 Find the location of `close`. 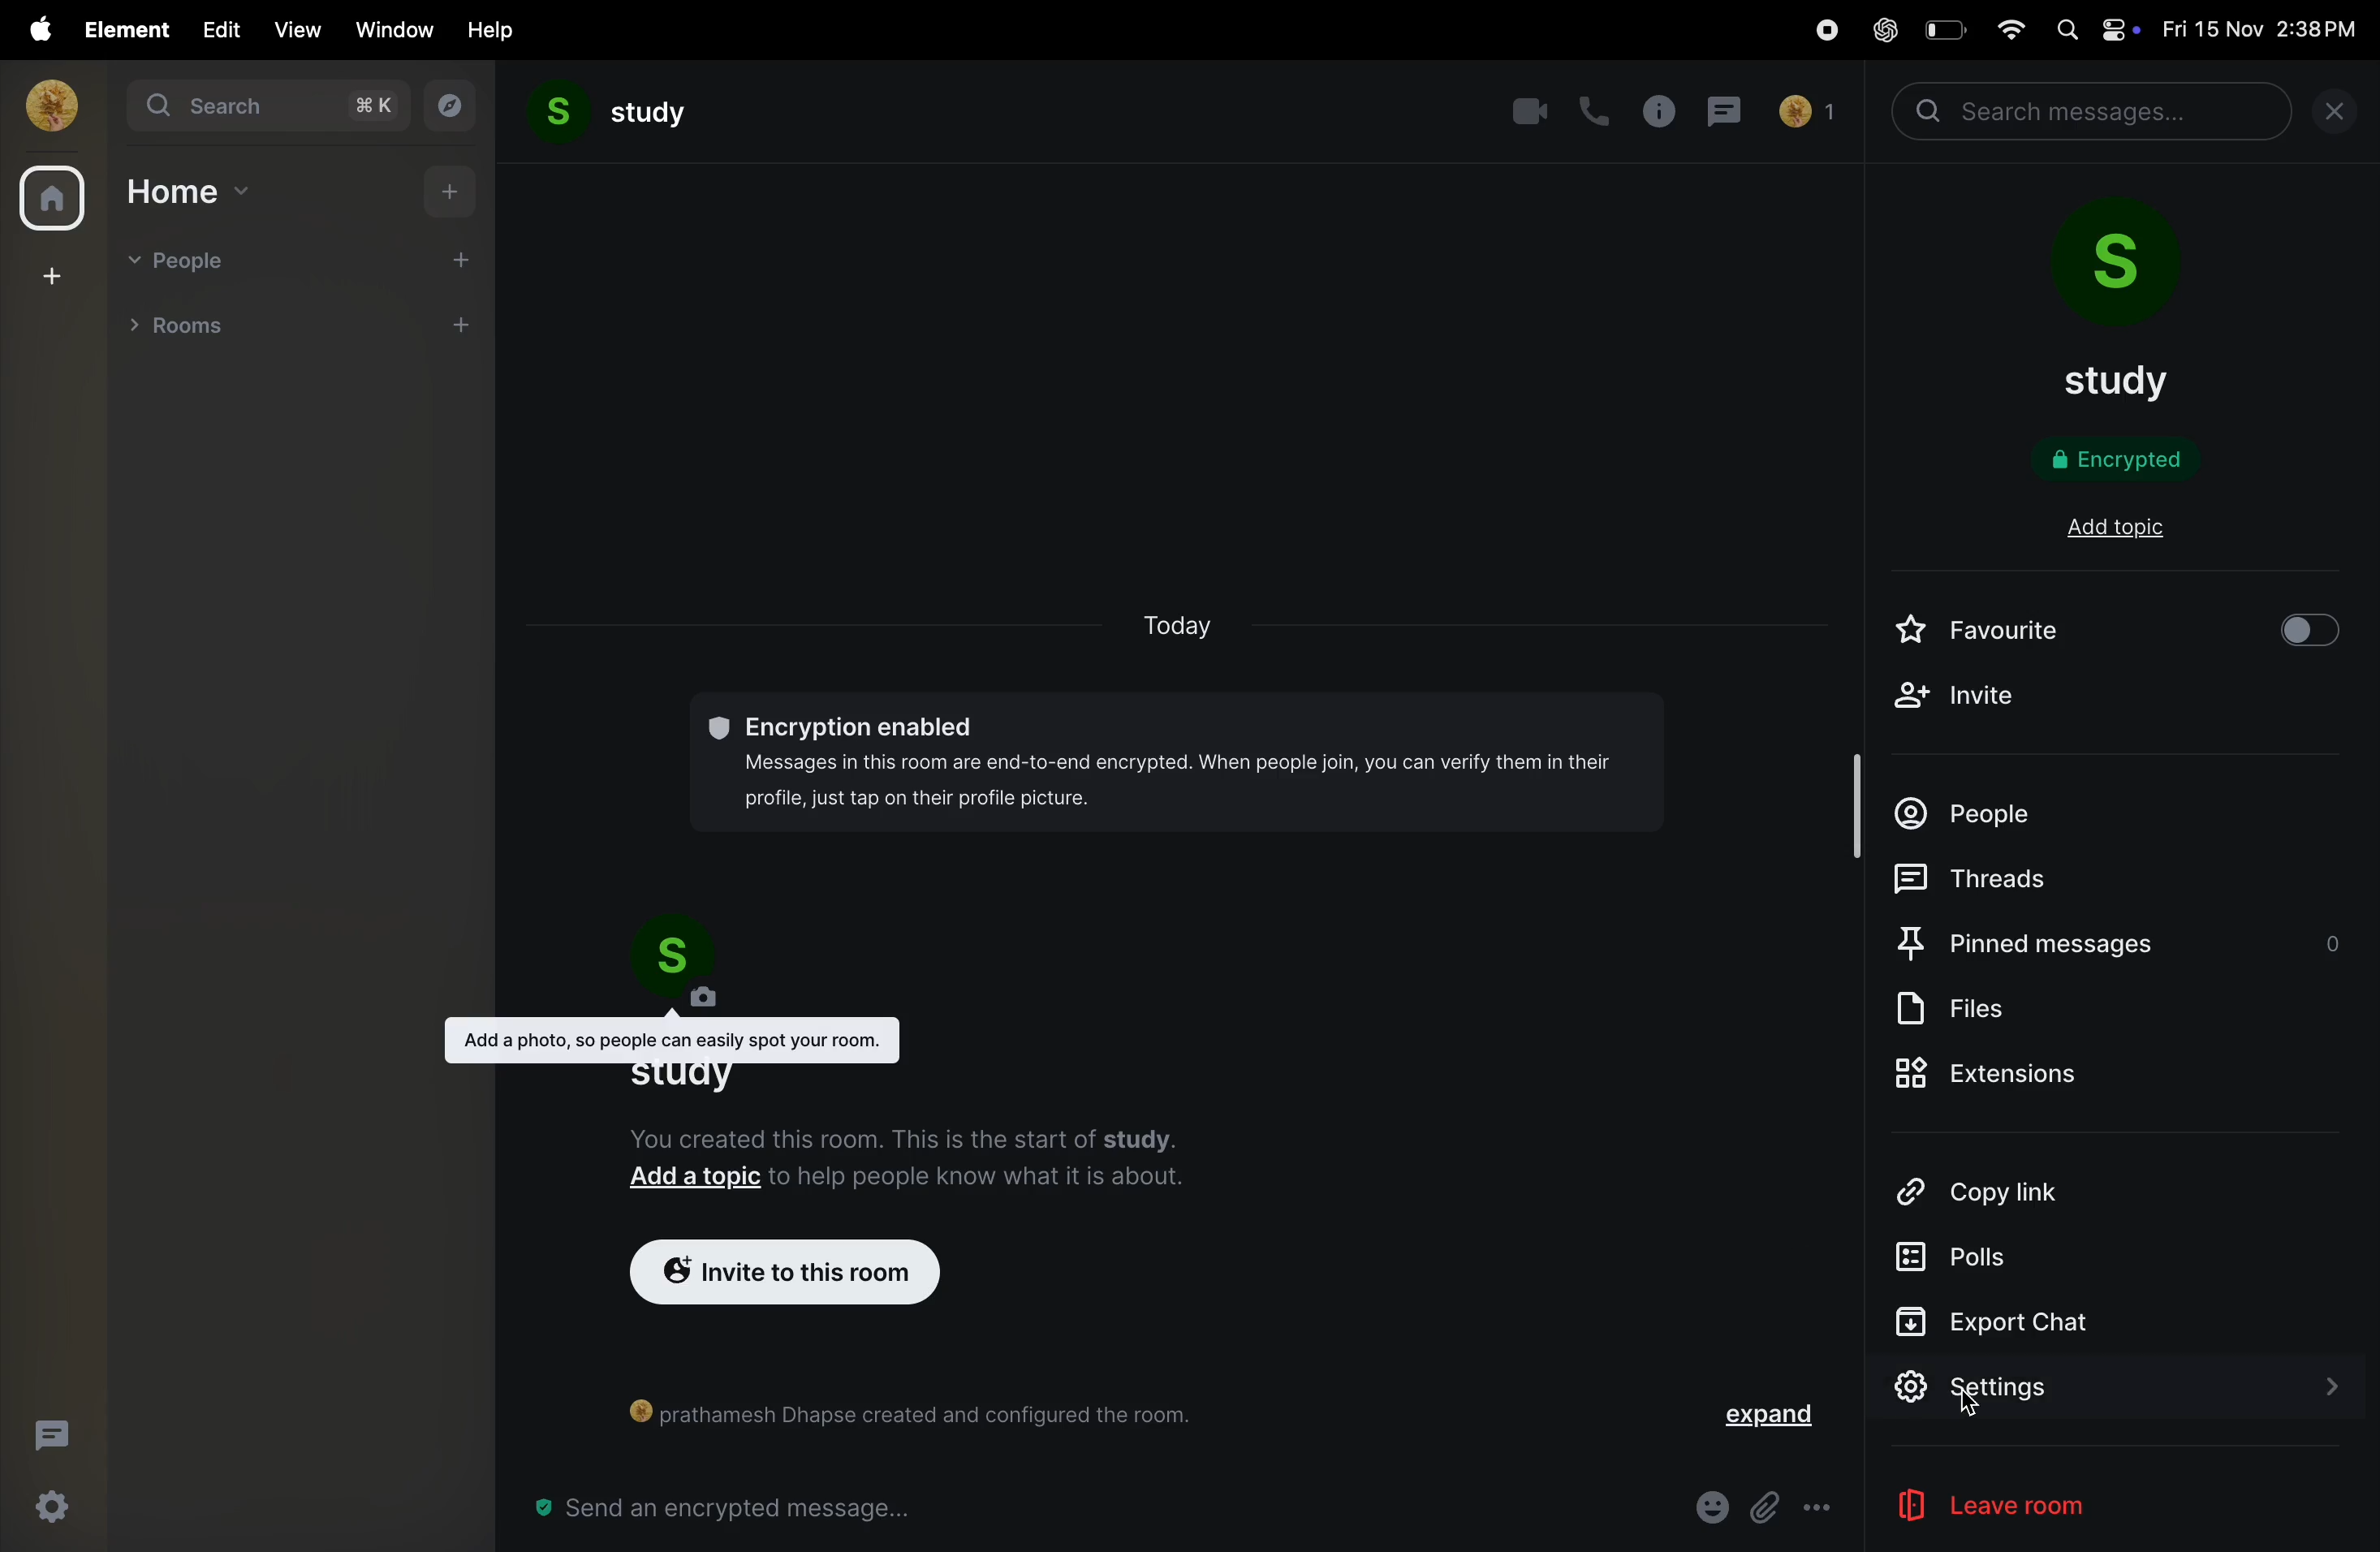

close is located at coordinates (2343, 116).